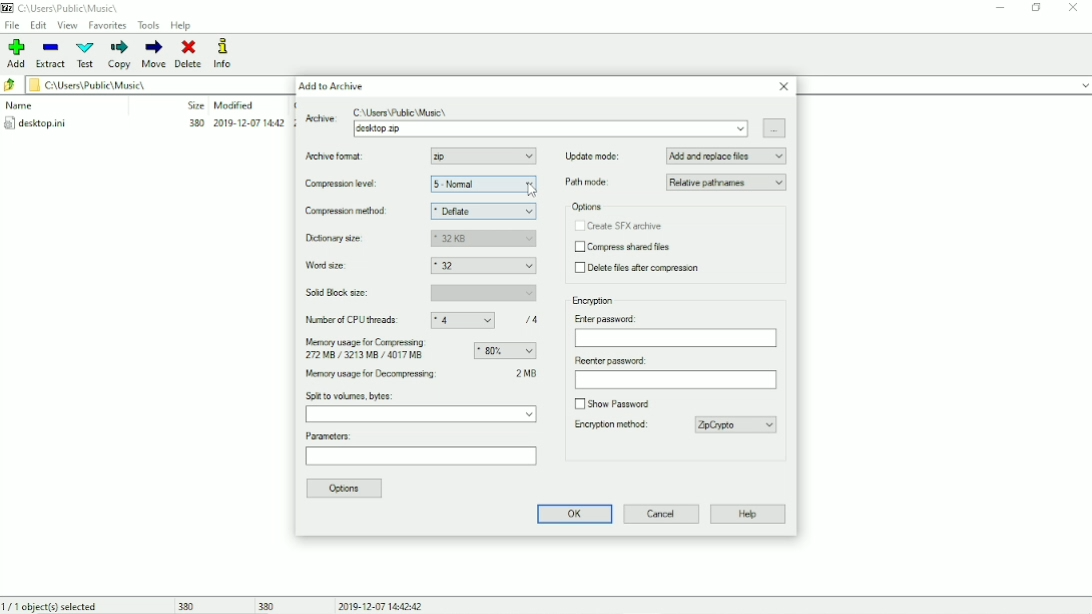 The height and width of the screenshot is (614, 1092). What do you see at coordinates (481, 183) in the screenshot?
I see `5- Normal` at bounding box center [481, 183].